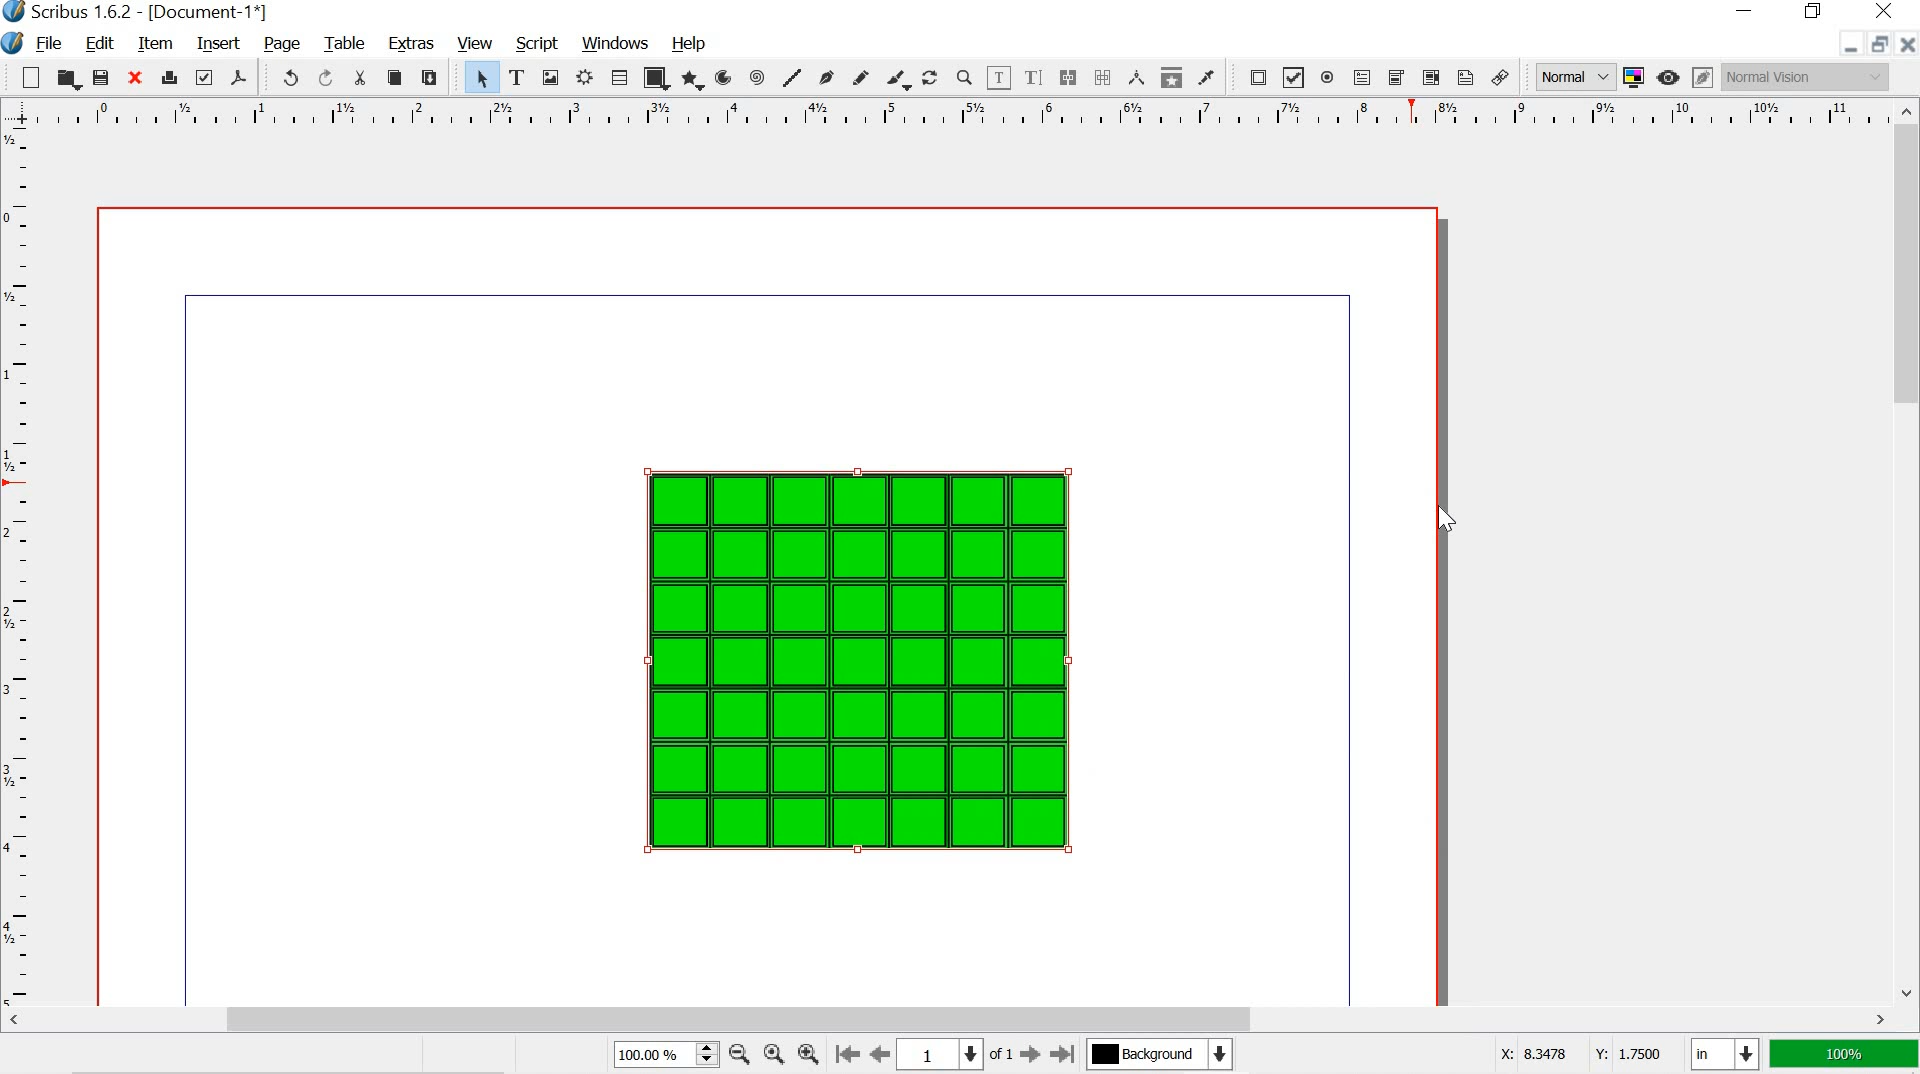 This screenshot has height=1074, width=1920. Describe the element at coordinates (1295, 77) in the screenshot. I see `pdf check box` at that location.